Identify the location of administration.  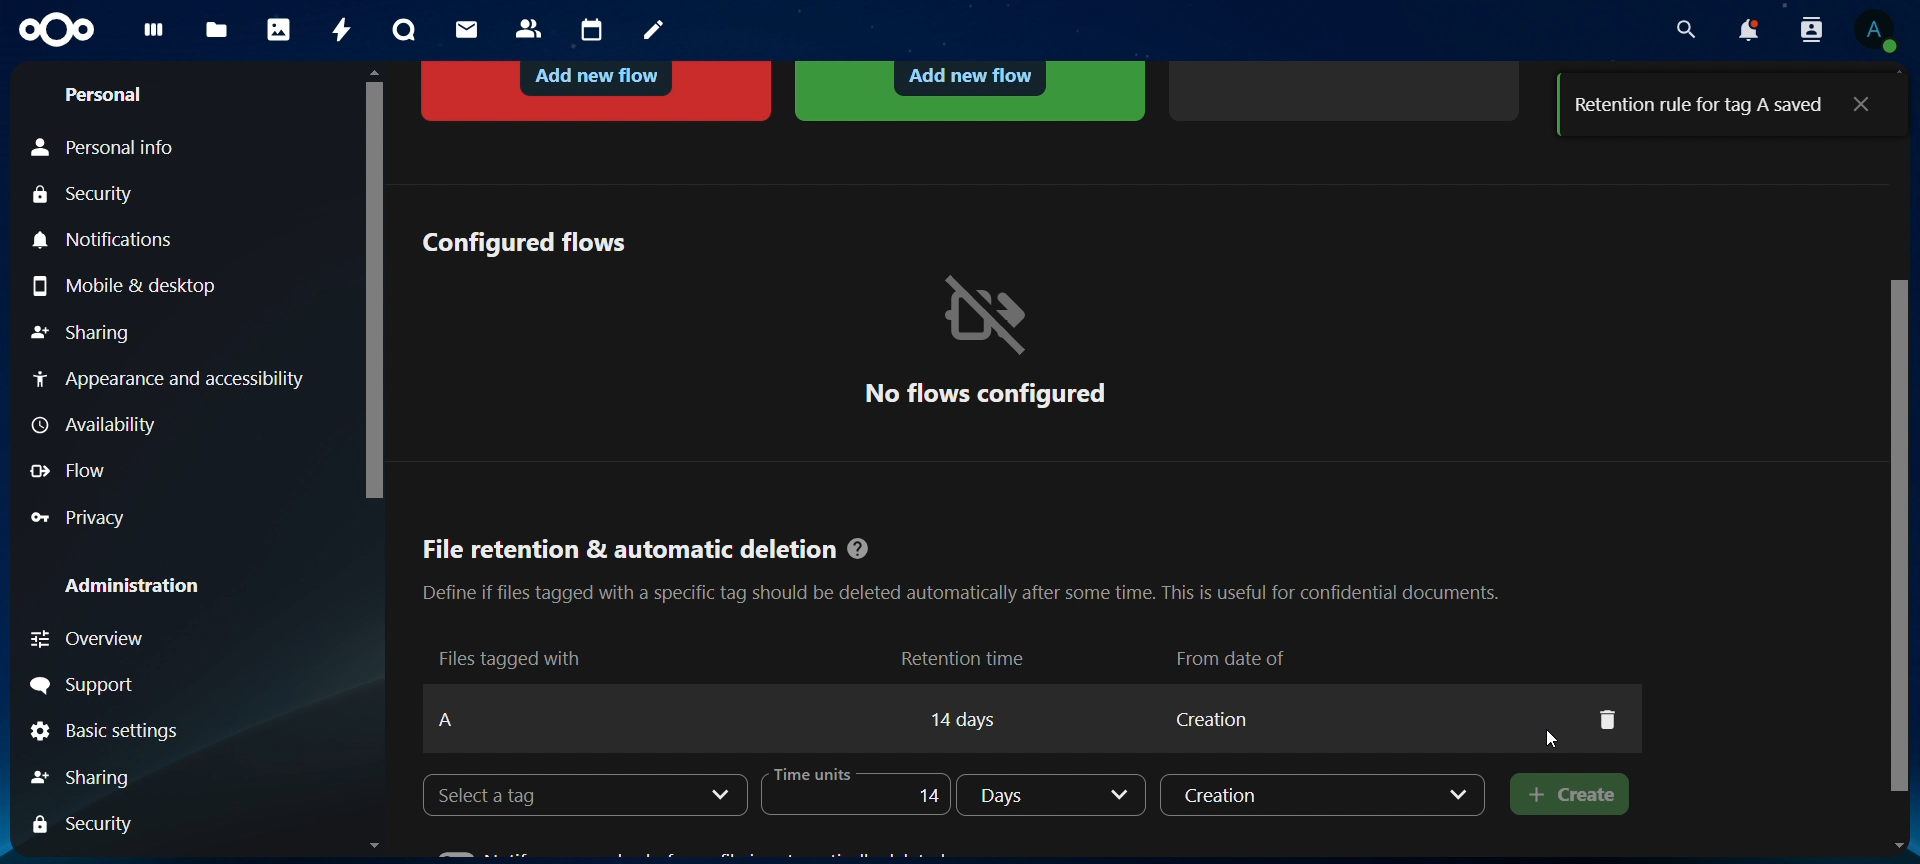
(134, 585).